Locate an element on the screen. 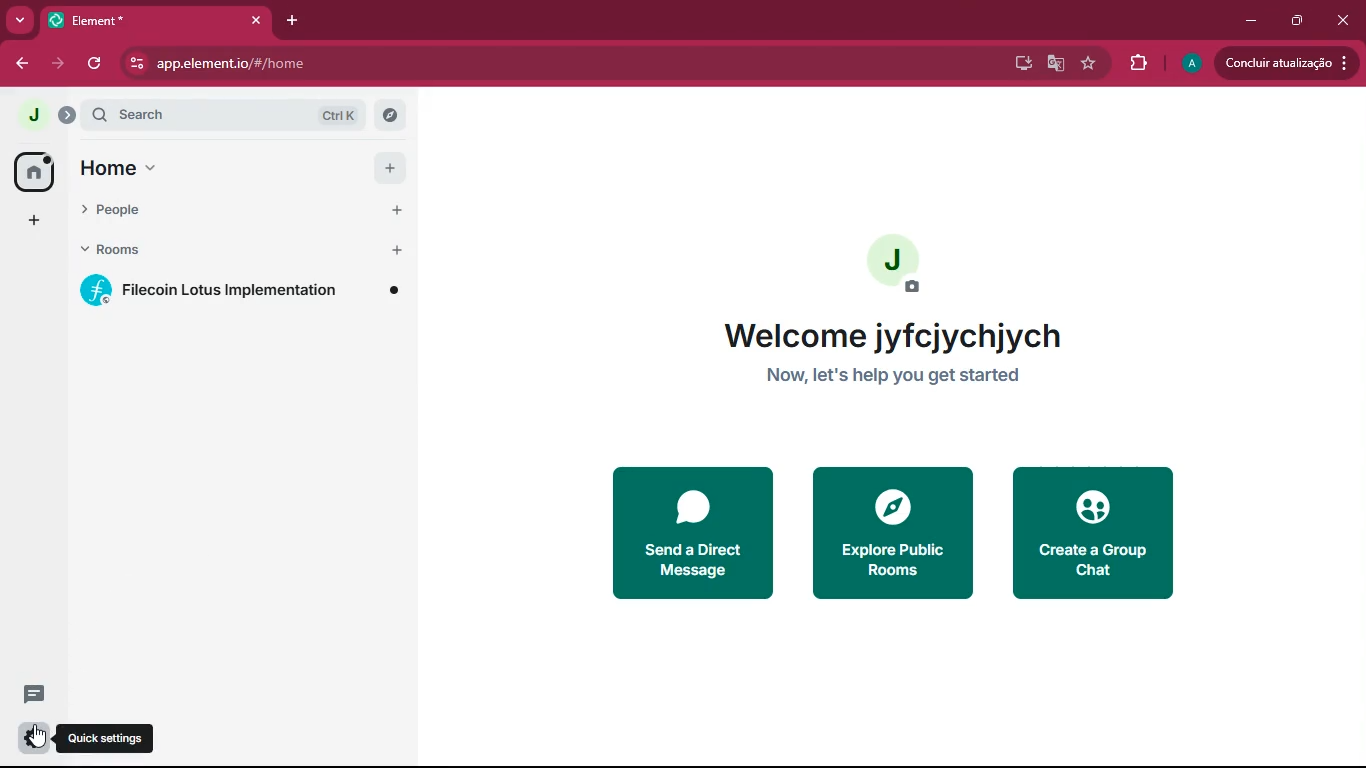 Image resolution: width=1366 pixels, height=768 pixels. welcome jyfcjychjych is located at coordinates (899, 332).